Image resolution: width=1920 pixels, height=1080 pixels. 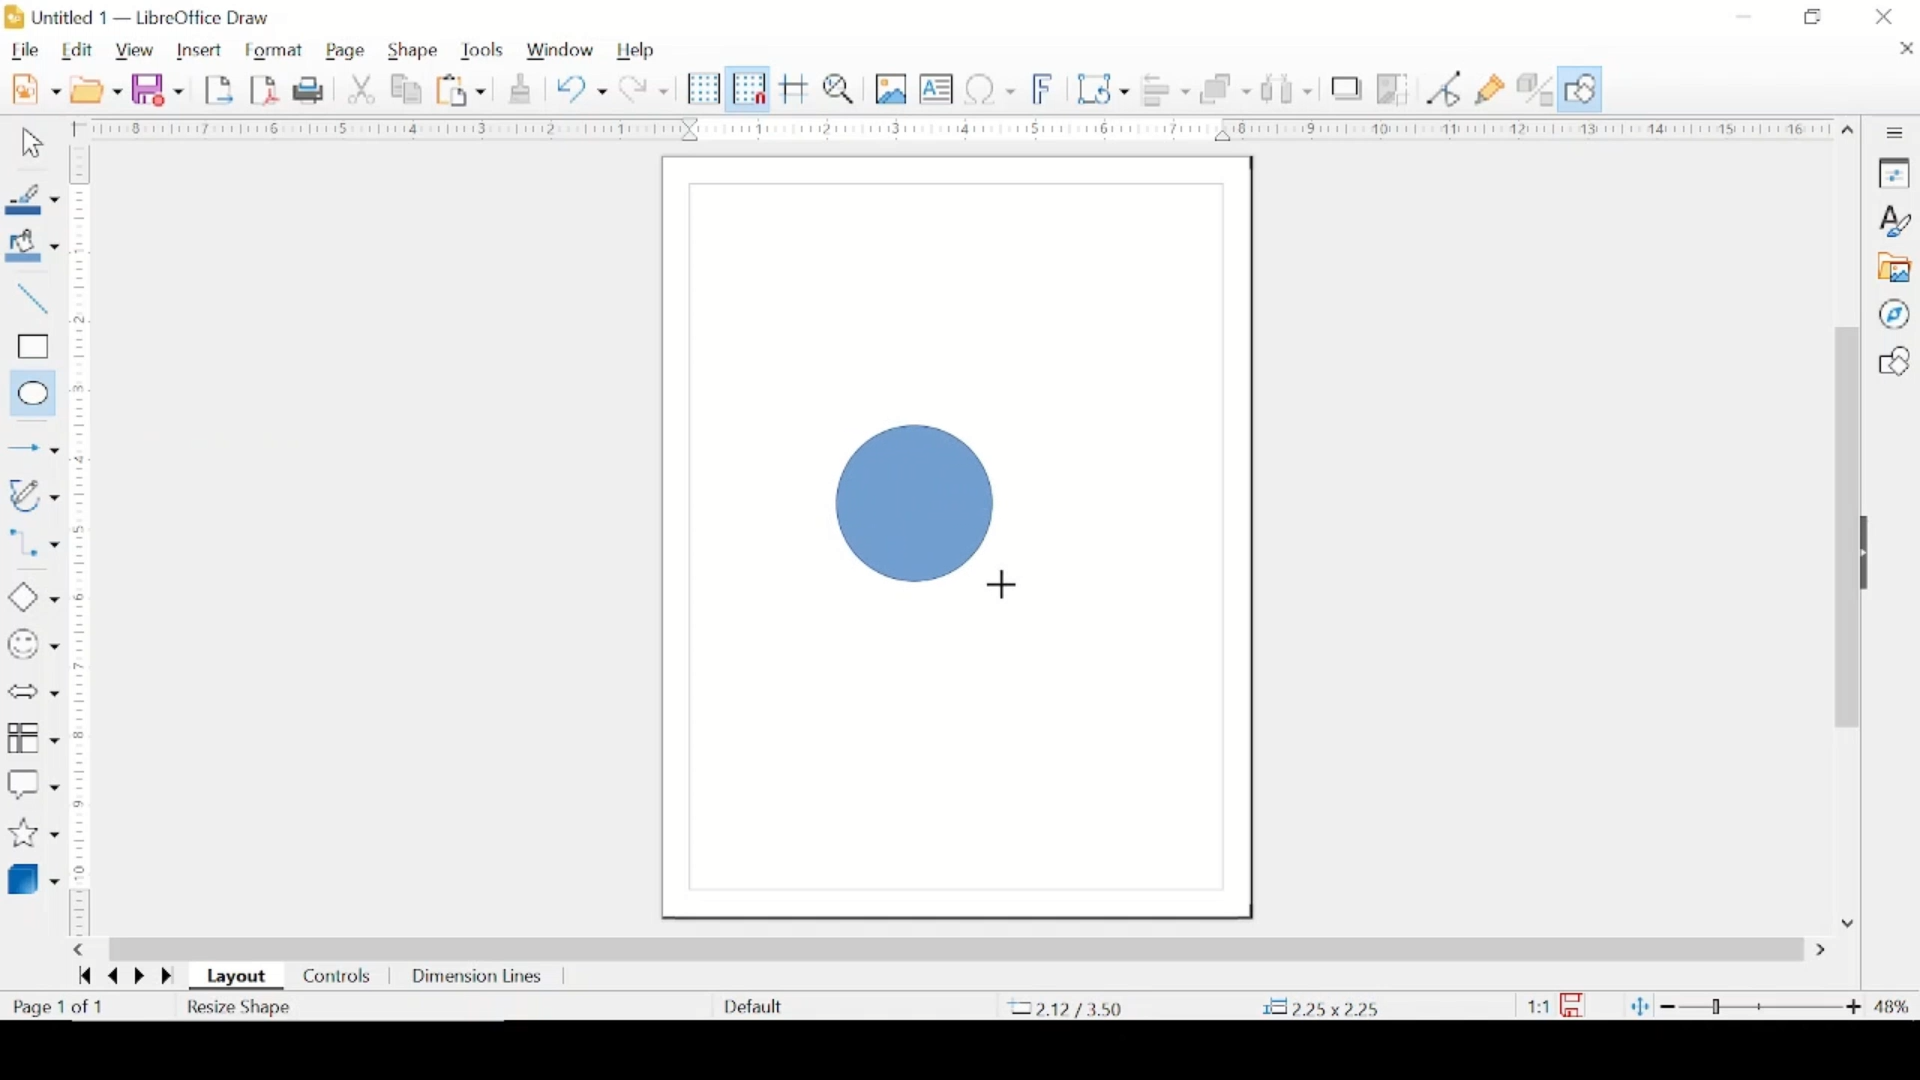 What do you see at coordinates (165, 977) in the screenshot?
I see `go forwards` at bounding box center [165, 977].